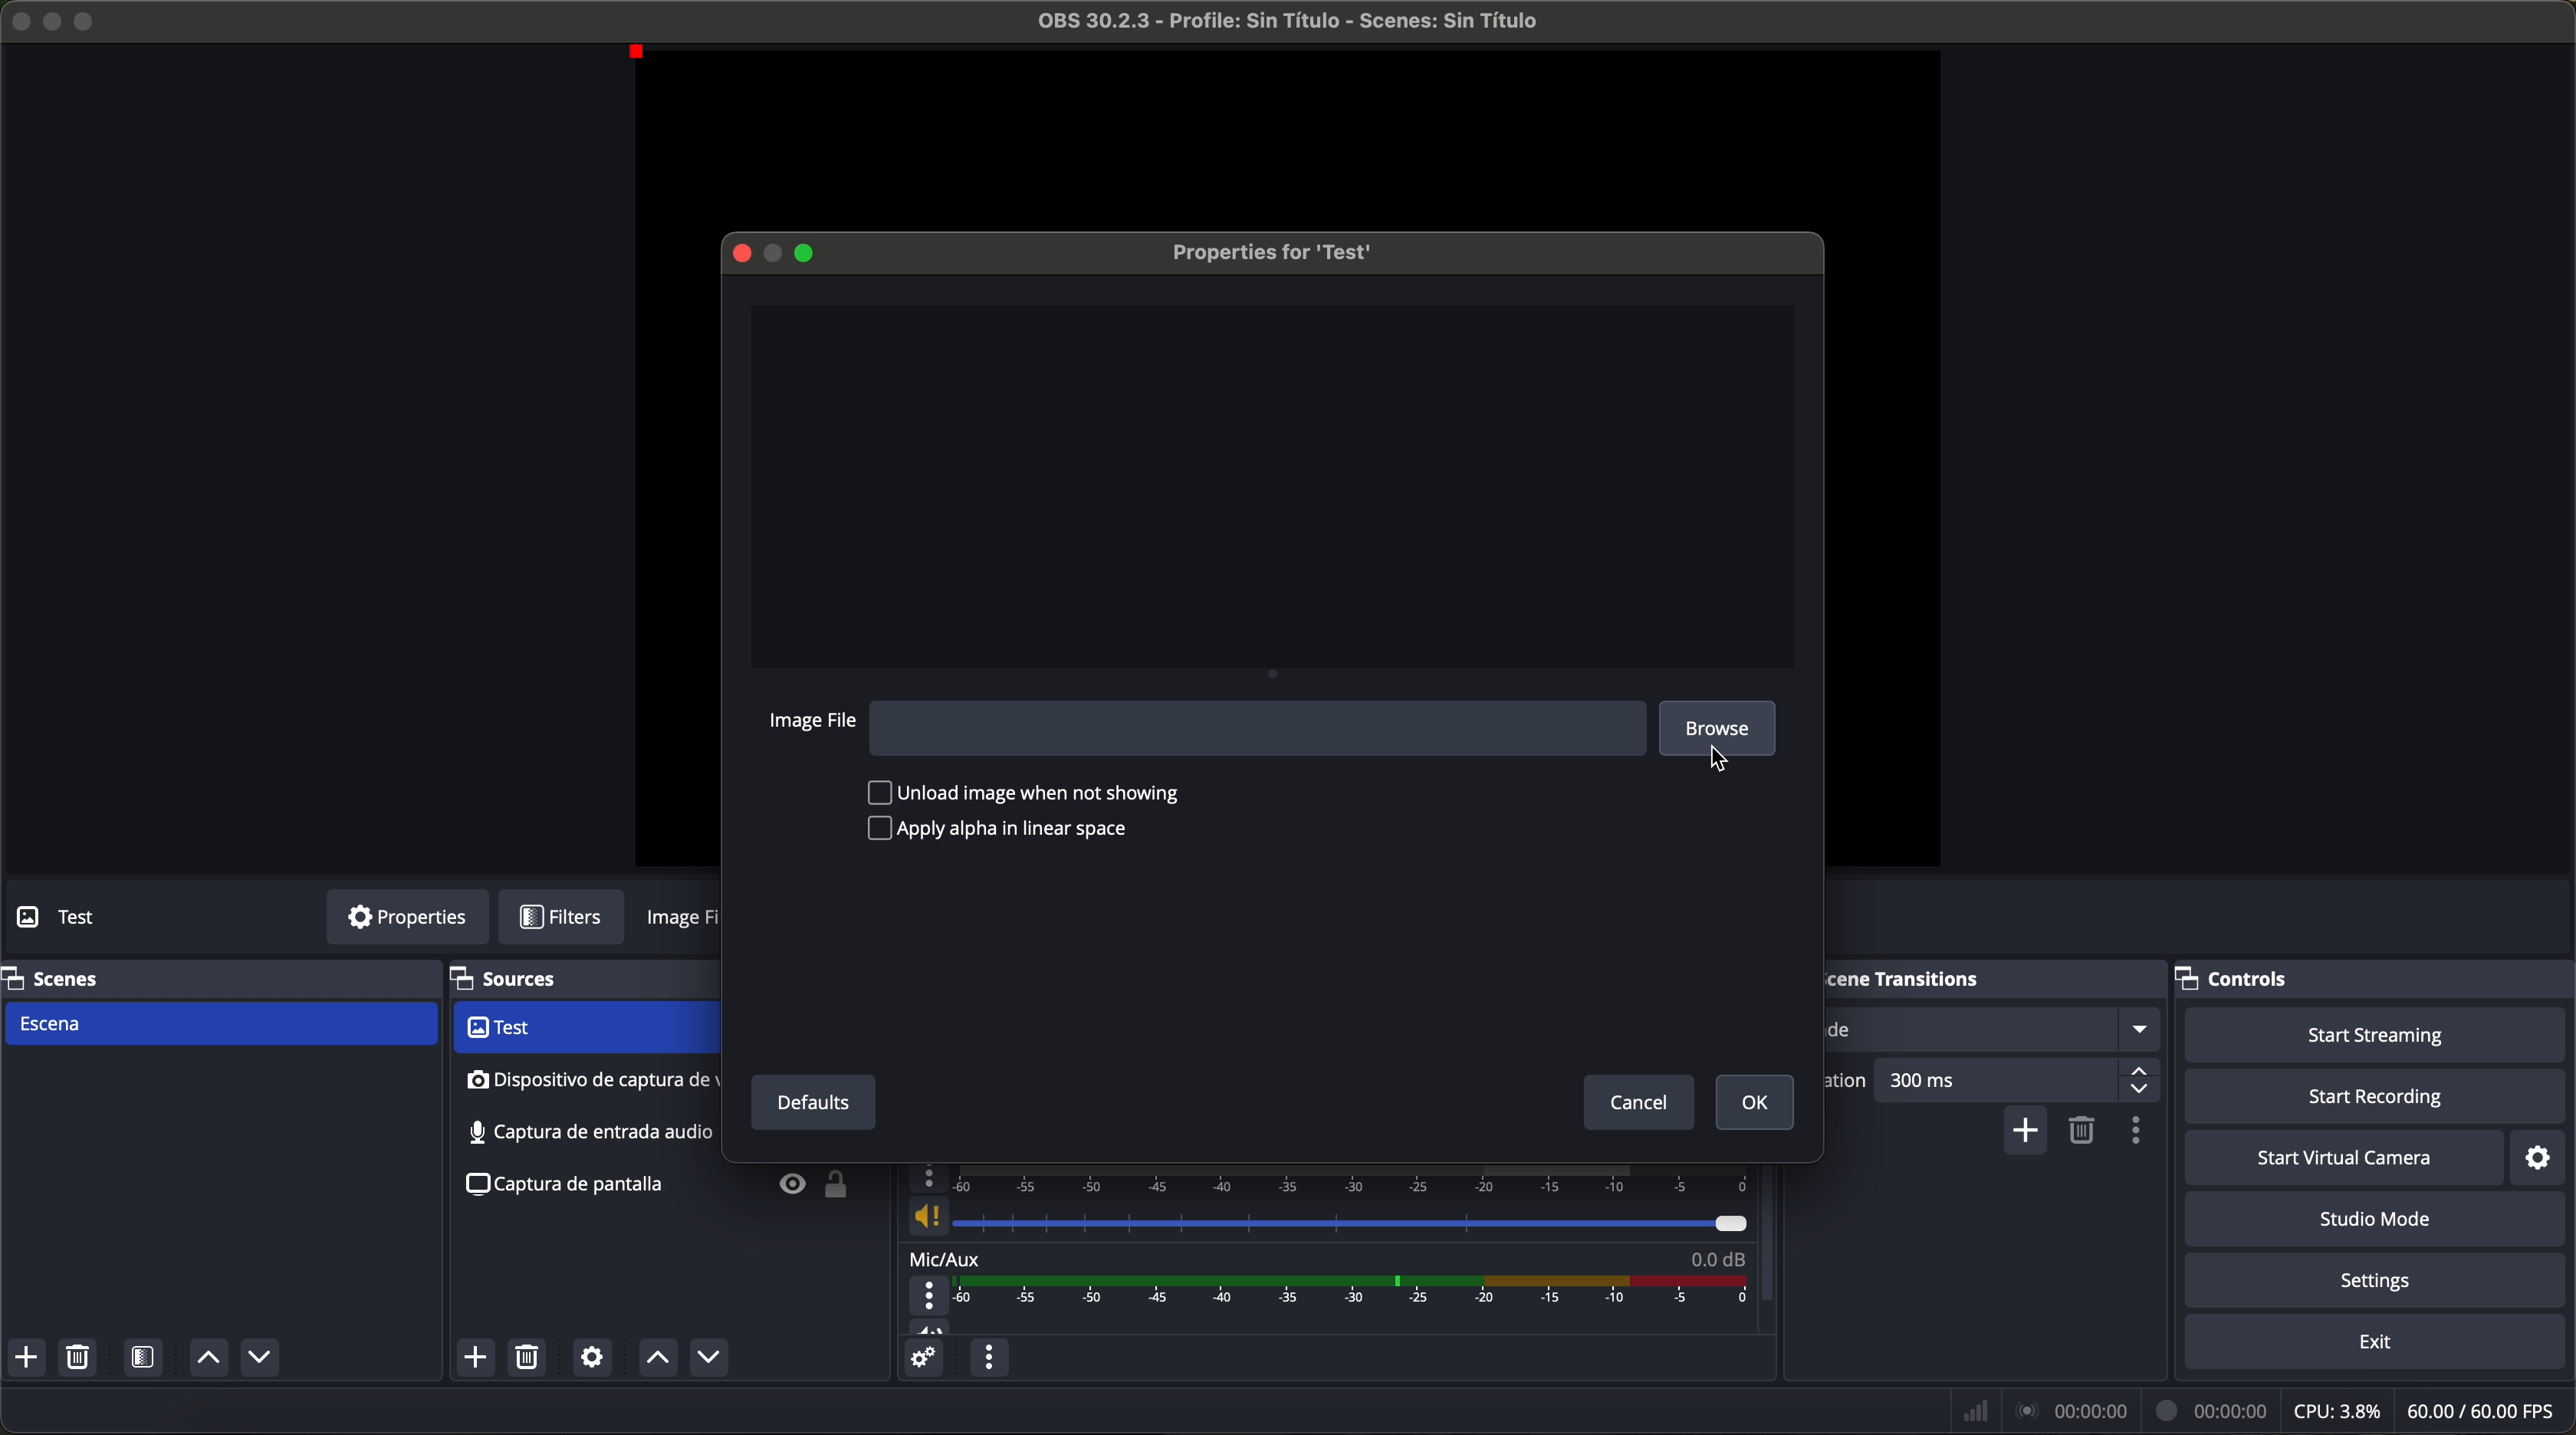 The width and height of the screenshot is (2576, 1435). Describe the element at coordinates (1724, 733) in the screenshot. I see `click on browse` at that location.